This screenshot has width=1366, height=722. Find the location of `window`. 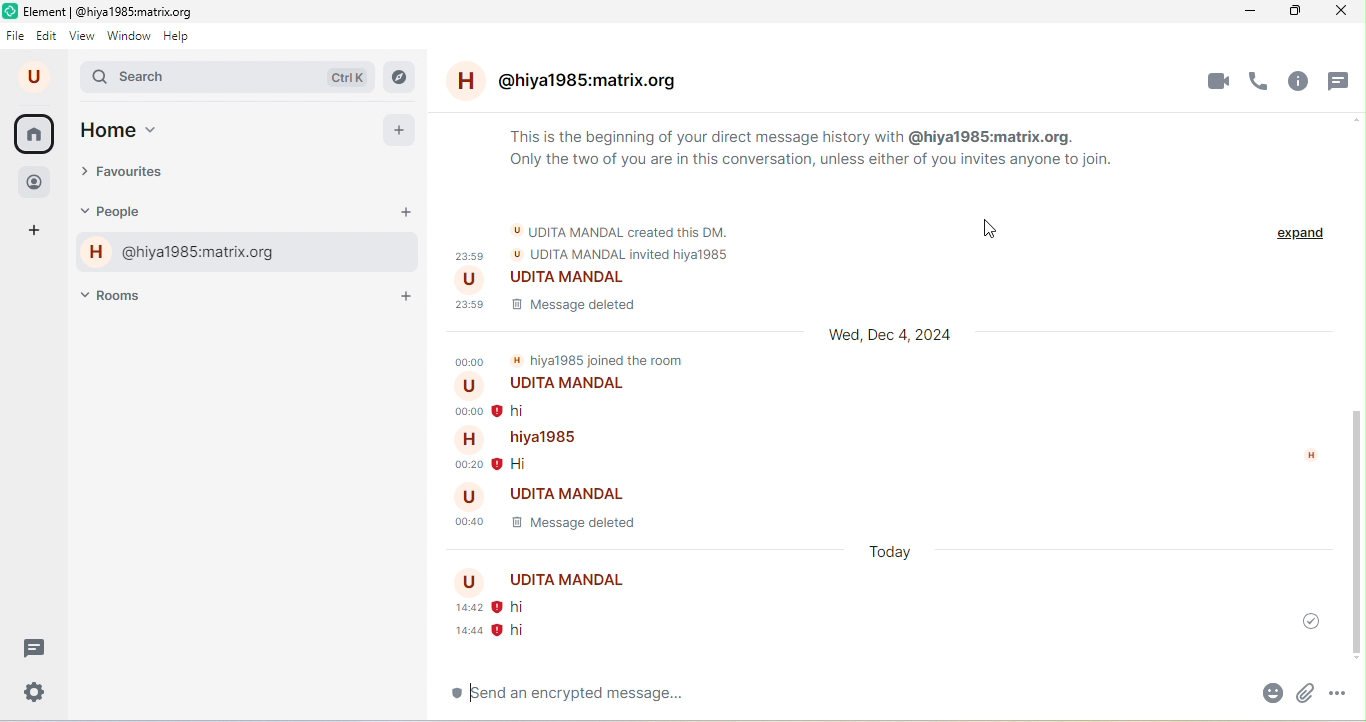

window is located at coordinates (129, 35).